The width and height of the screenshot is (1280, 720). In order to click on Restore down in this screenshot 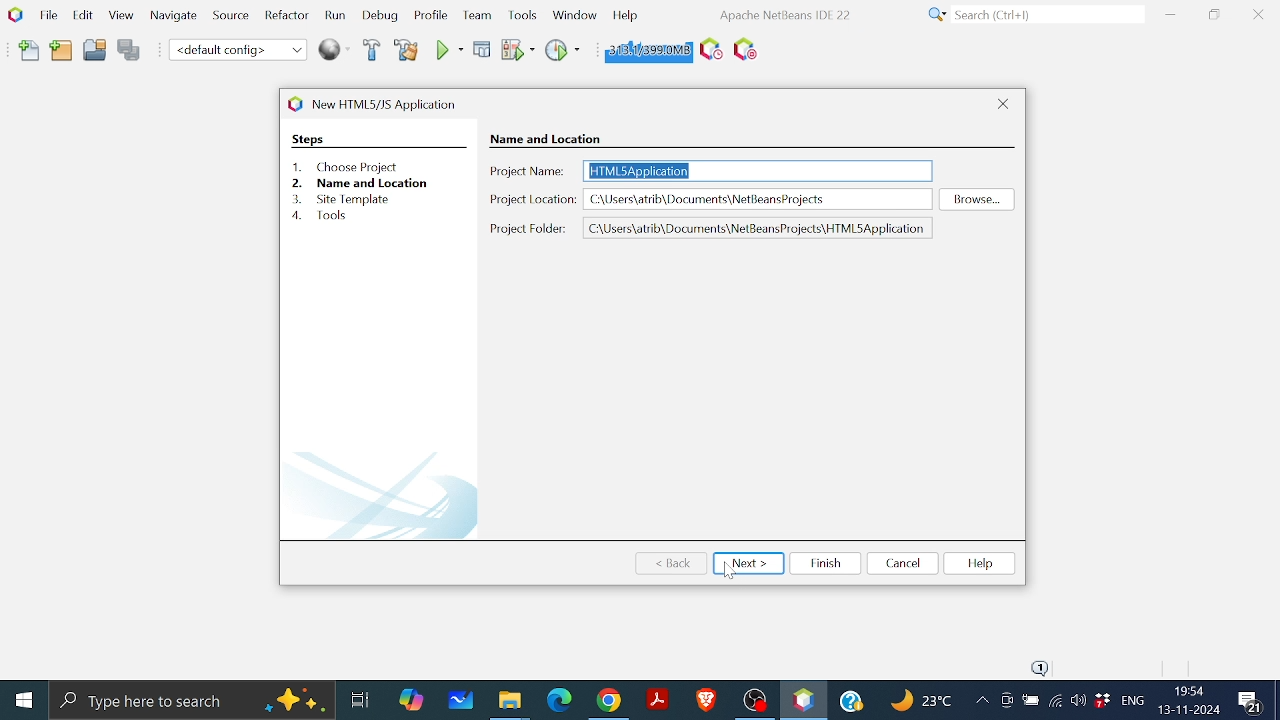, I will do `click(1214, 14)`.